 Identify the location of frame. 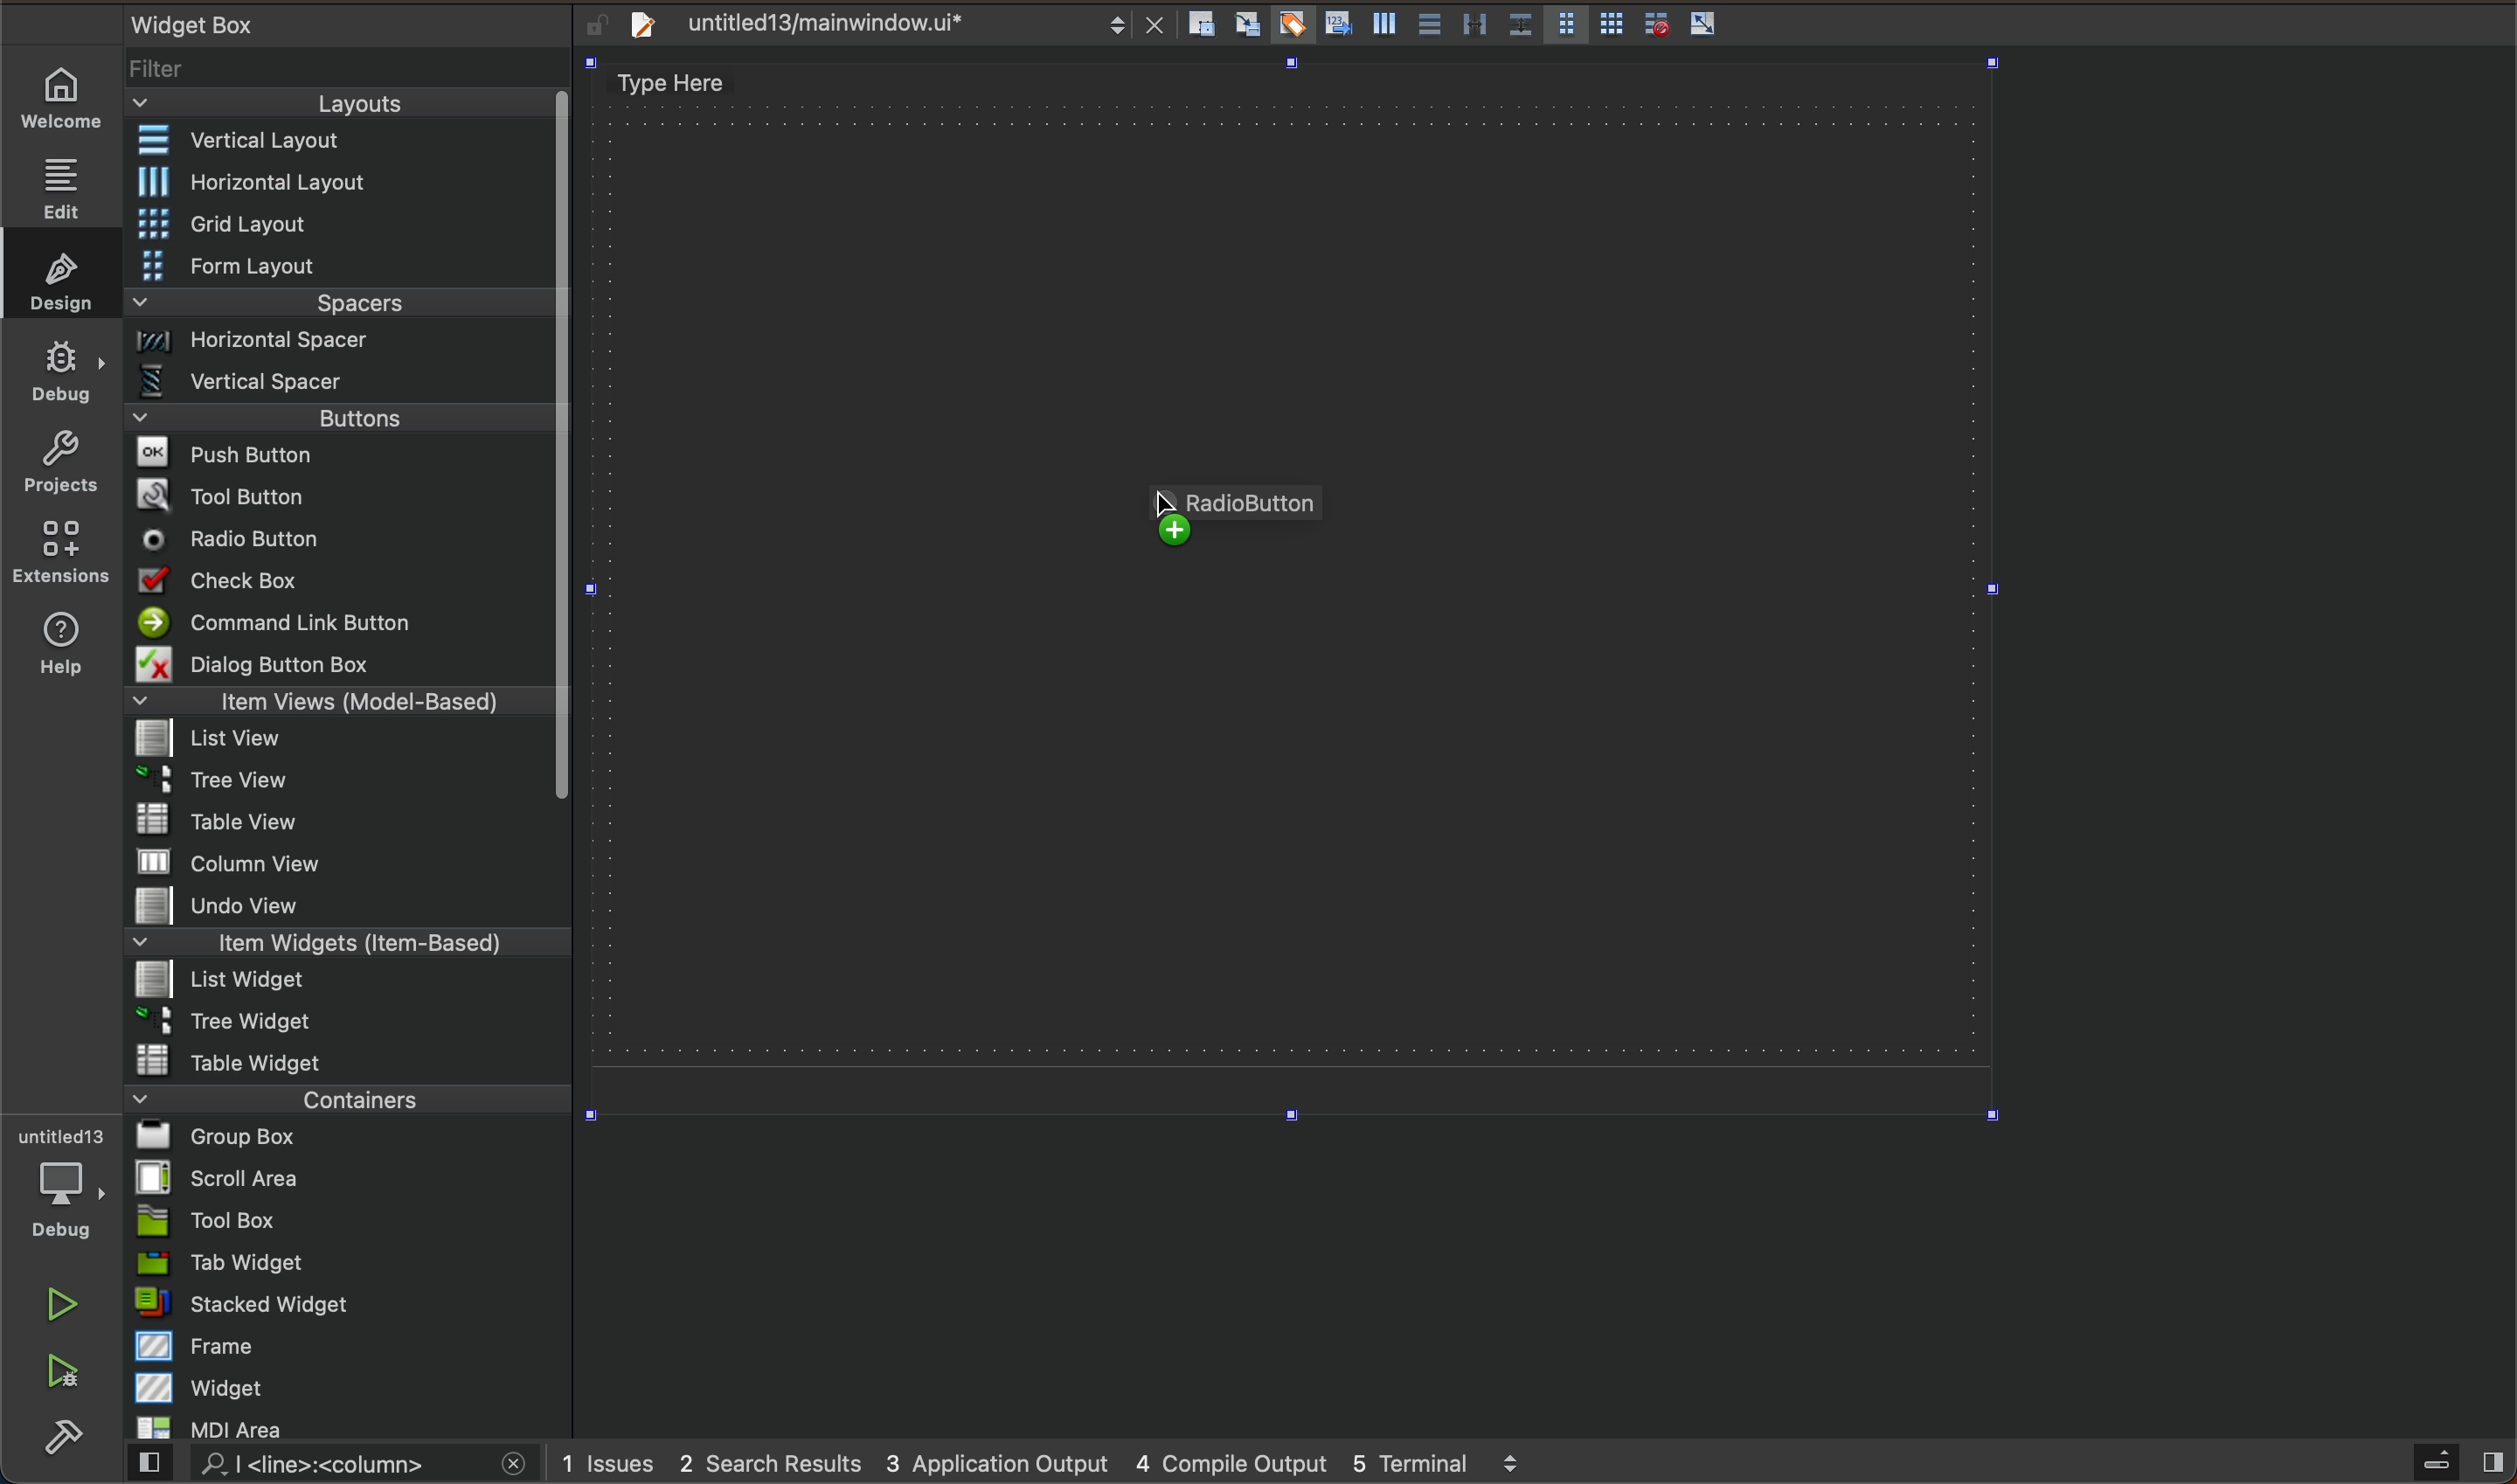
(351, 1345).